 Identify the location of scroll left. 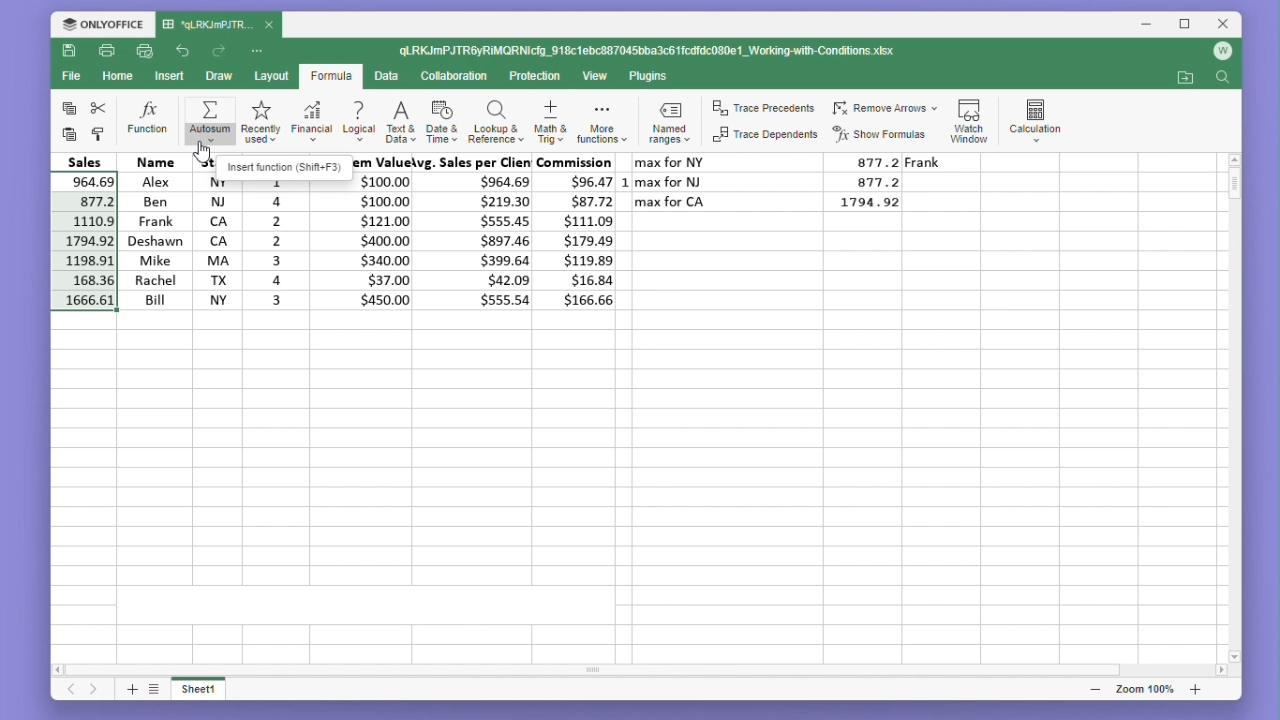
(61, 672).